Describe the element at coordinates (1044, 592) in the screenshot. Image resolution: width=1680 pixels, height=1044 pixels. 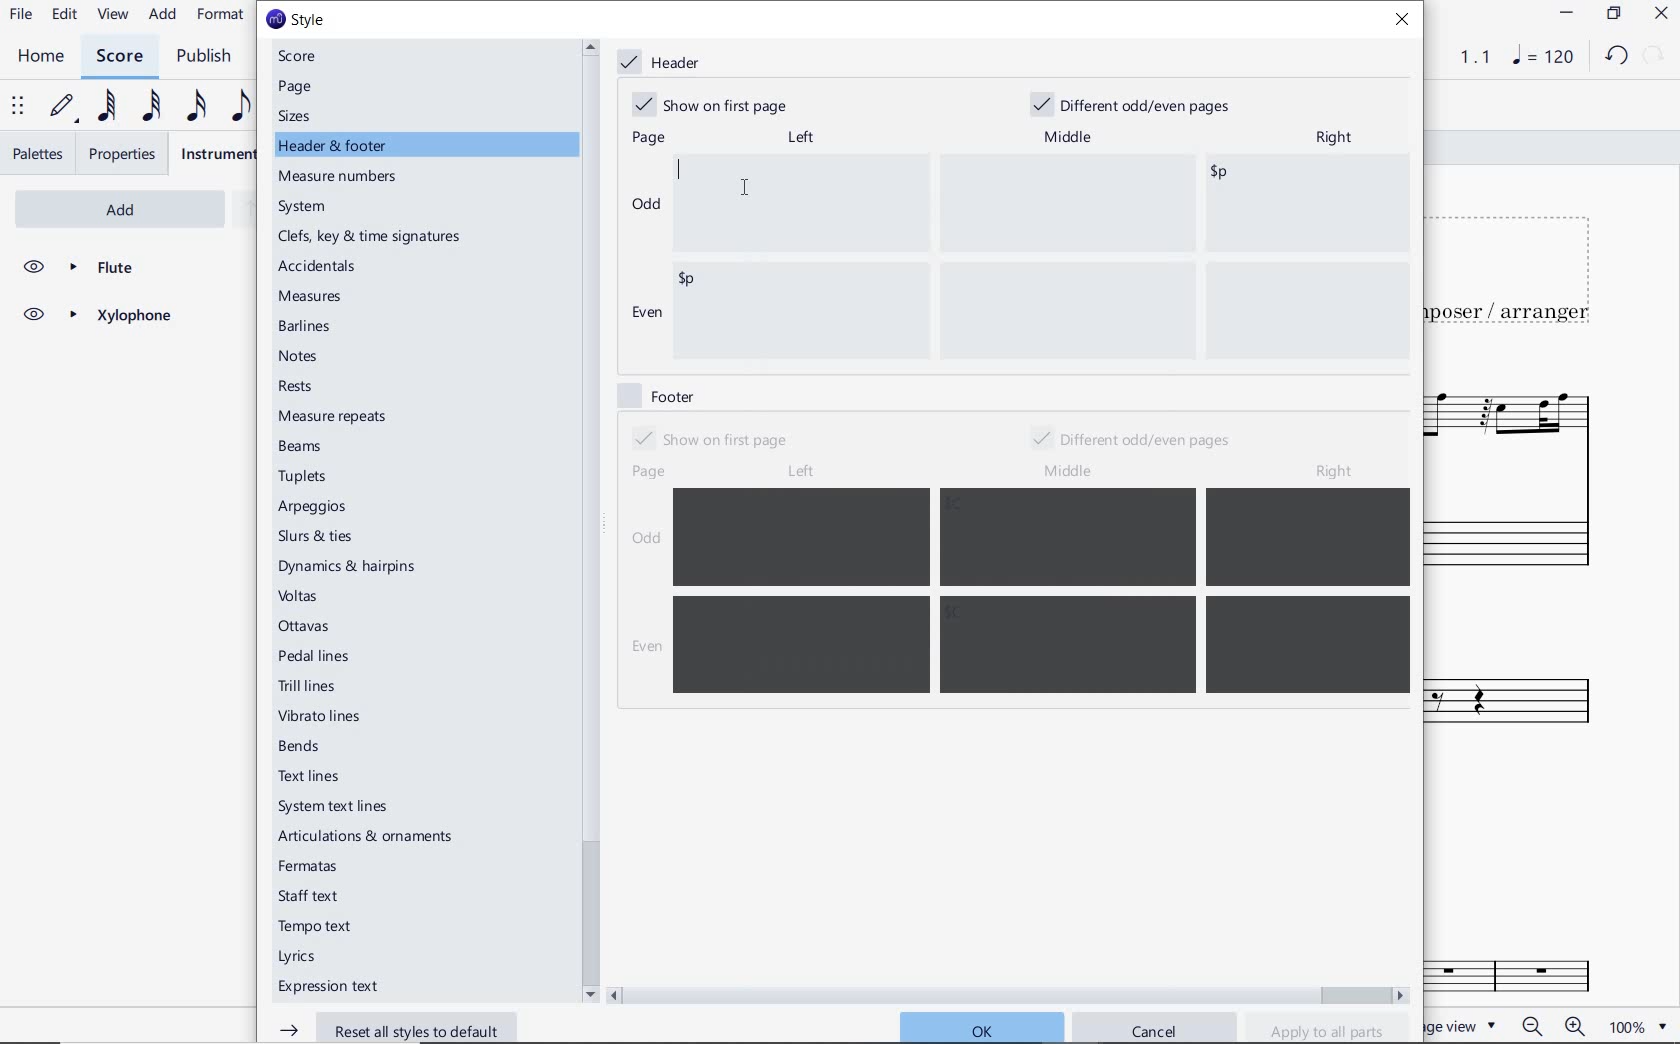
I see `enter data` at that location.